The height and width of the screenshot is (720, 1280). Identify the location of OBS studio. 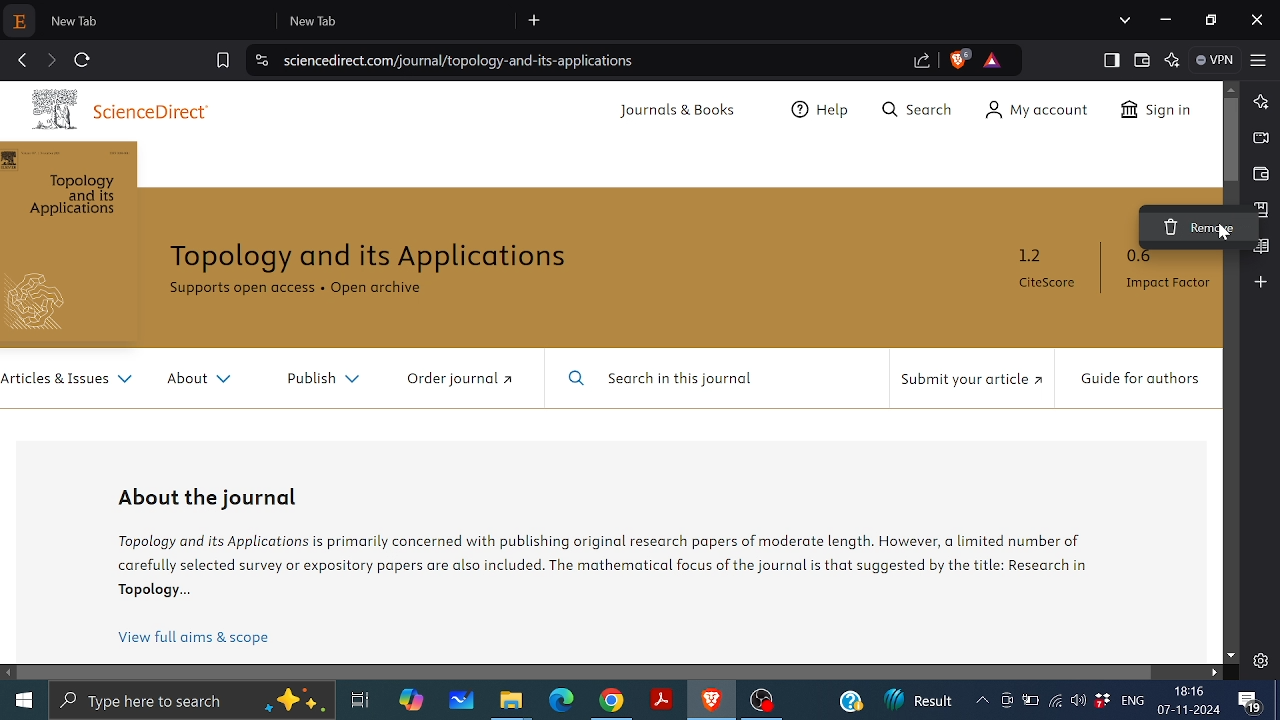
(766, 702).